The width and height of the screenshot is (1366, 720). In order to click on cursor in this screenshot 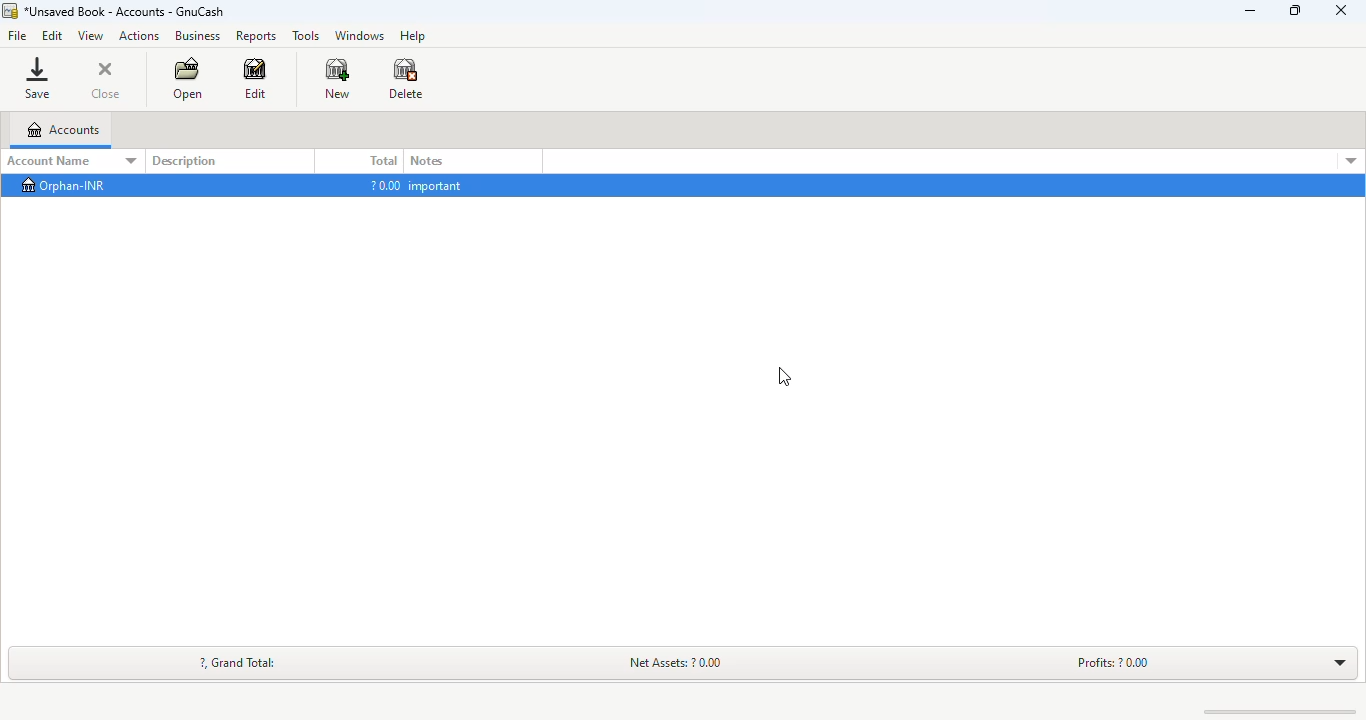, I will do `click(137, 197)`.